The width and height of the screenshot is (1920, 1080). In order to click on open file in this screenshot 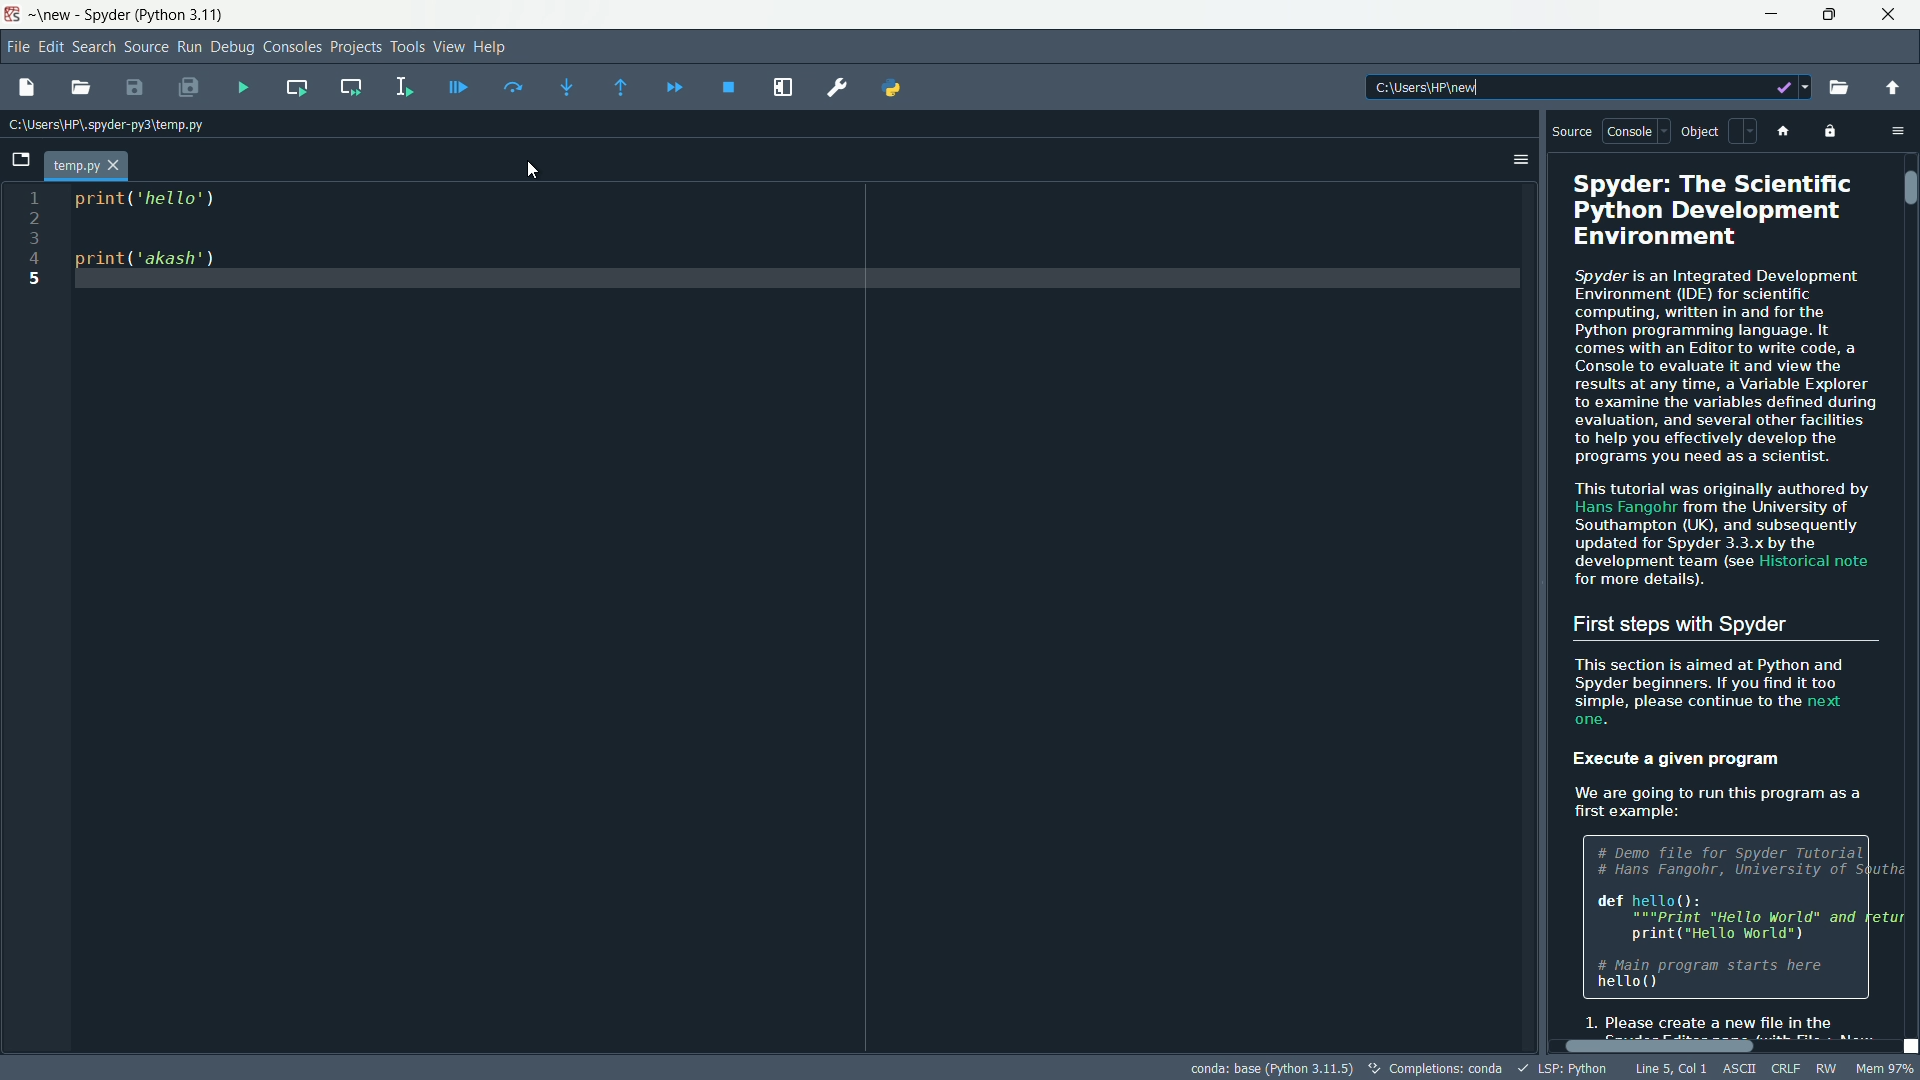, I will do `click(82, 87)`.